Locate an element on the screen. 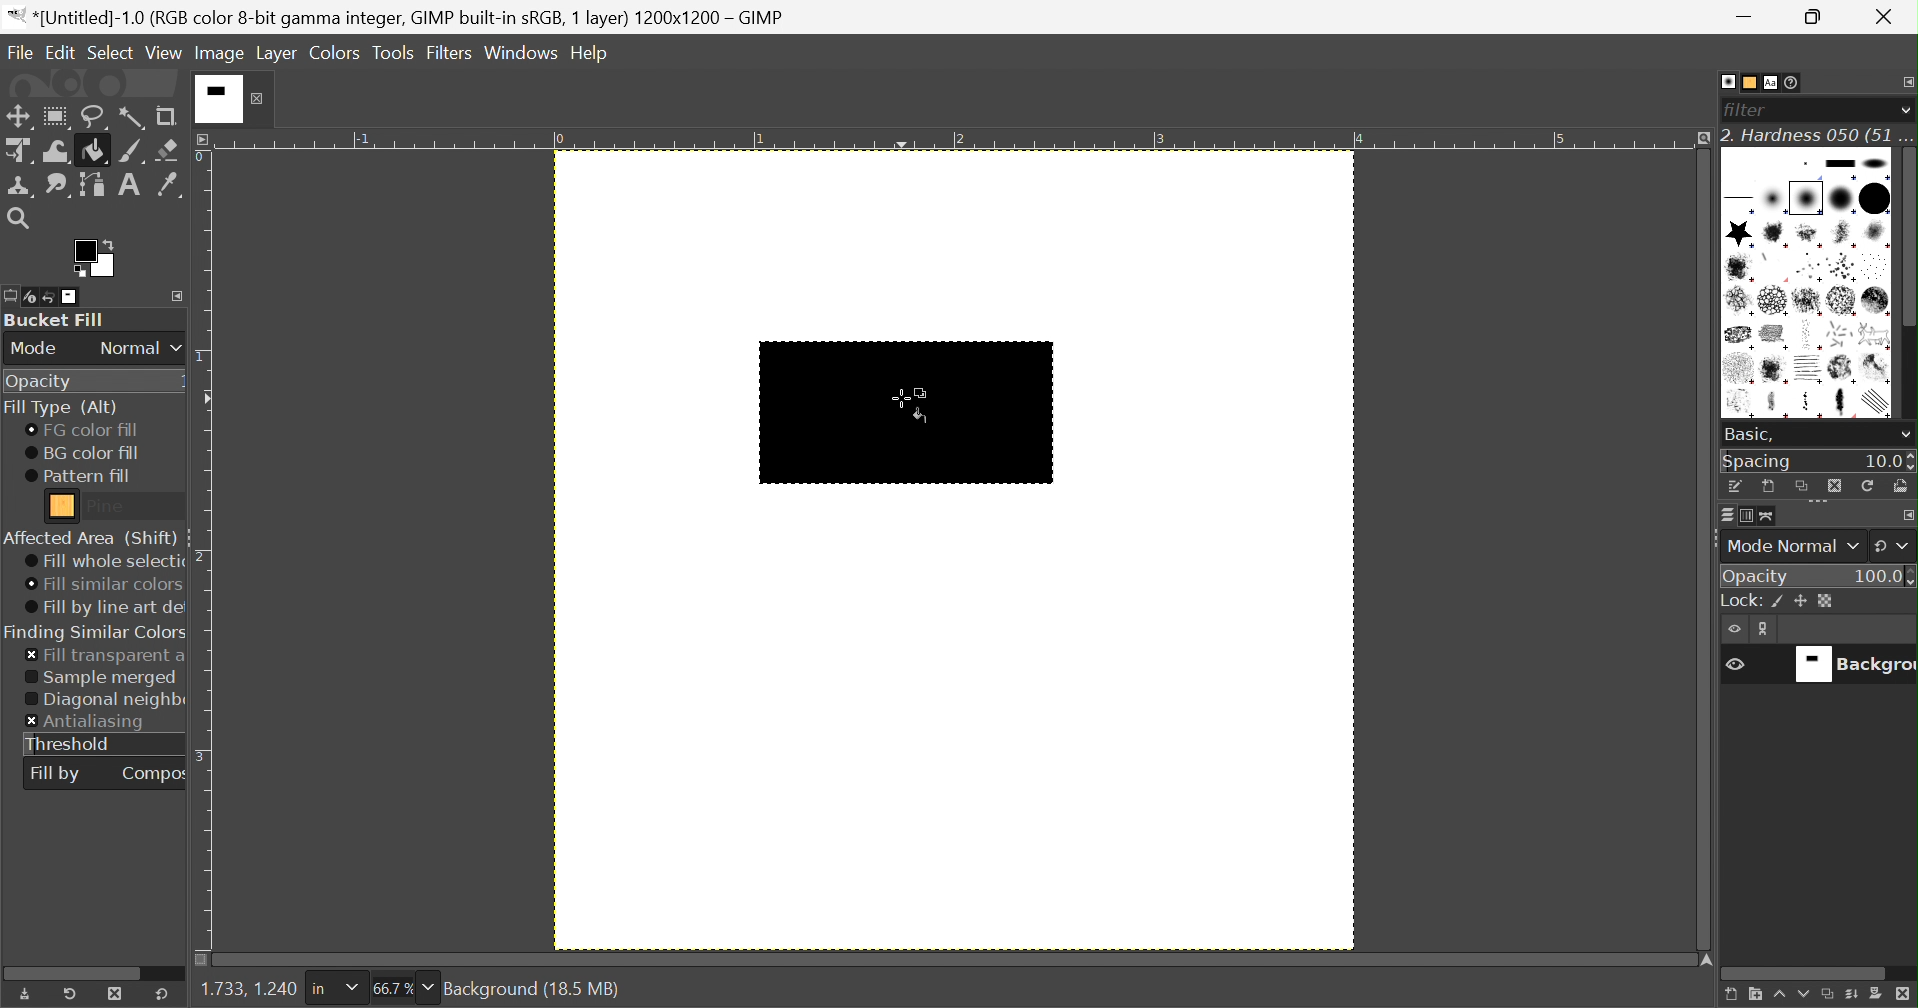 This screenshot has height=1008, width=1918. Grunge is located at coordinates (1775, 370).